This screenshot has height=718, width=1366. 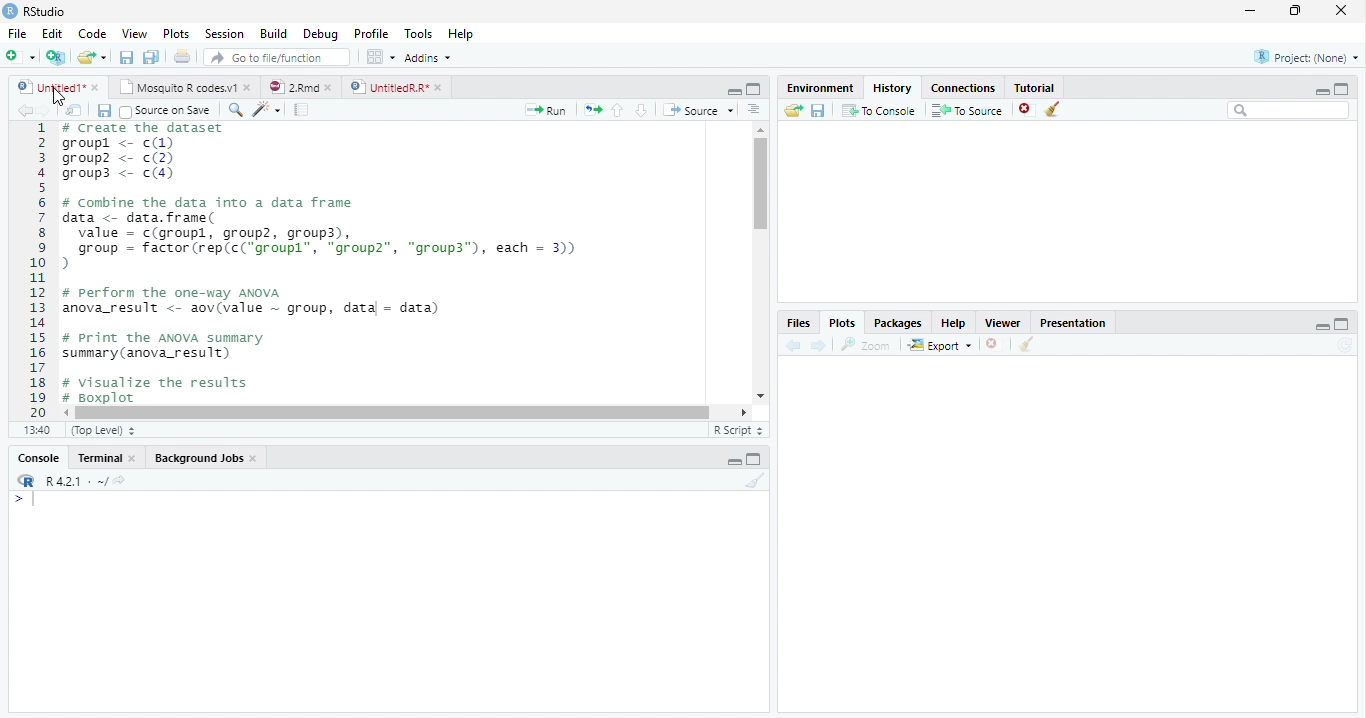 What do you see at coordinates (965, 86) in the screenshot?
I see `Connections` at bounding box center [965, 86].